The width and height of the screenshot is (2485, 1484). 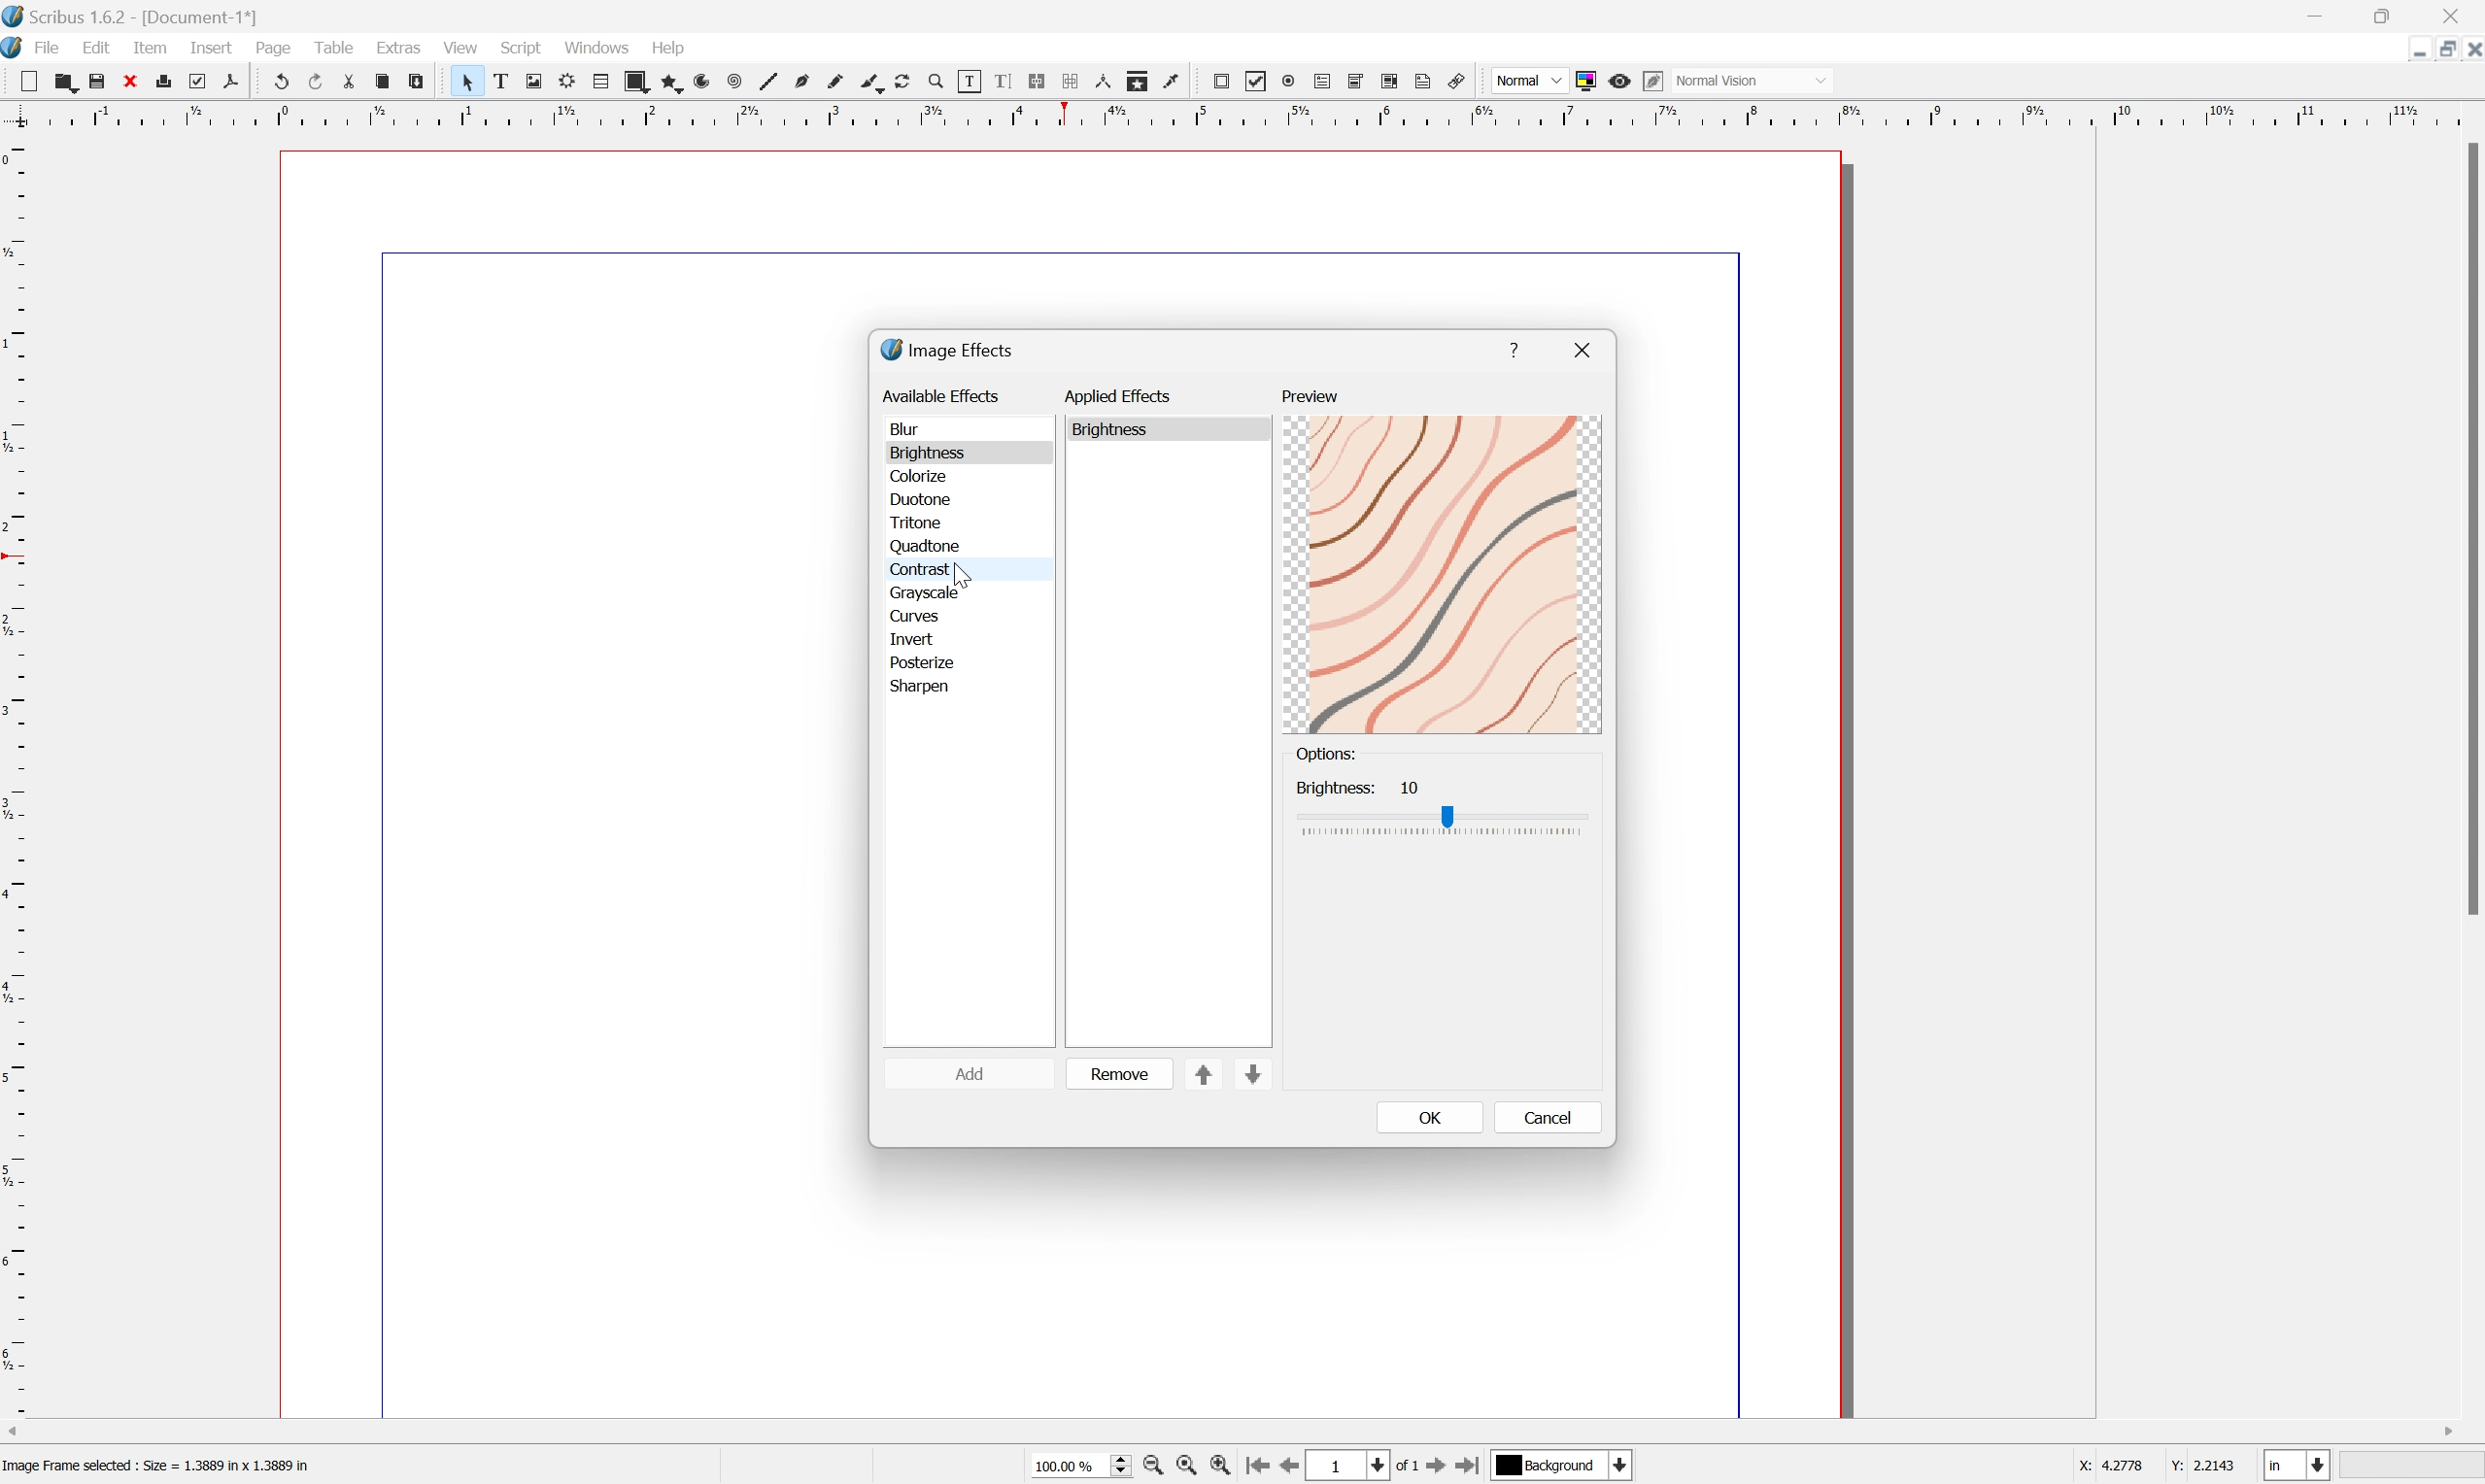 I want to click on Edit contents of frame, so click(x=974, y=83).